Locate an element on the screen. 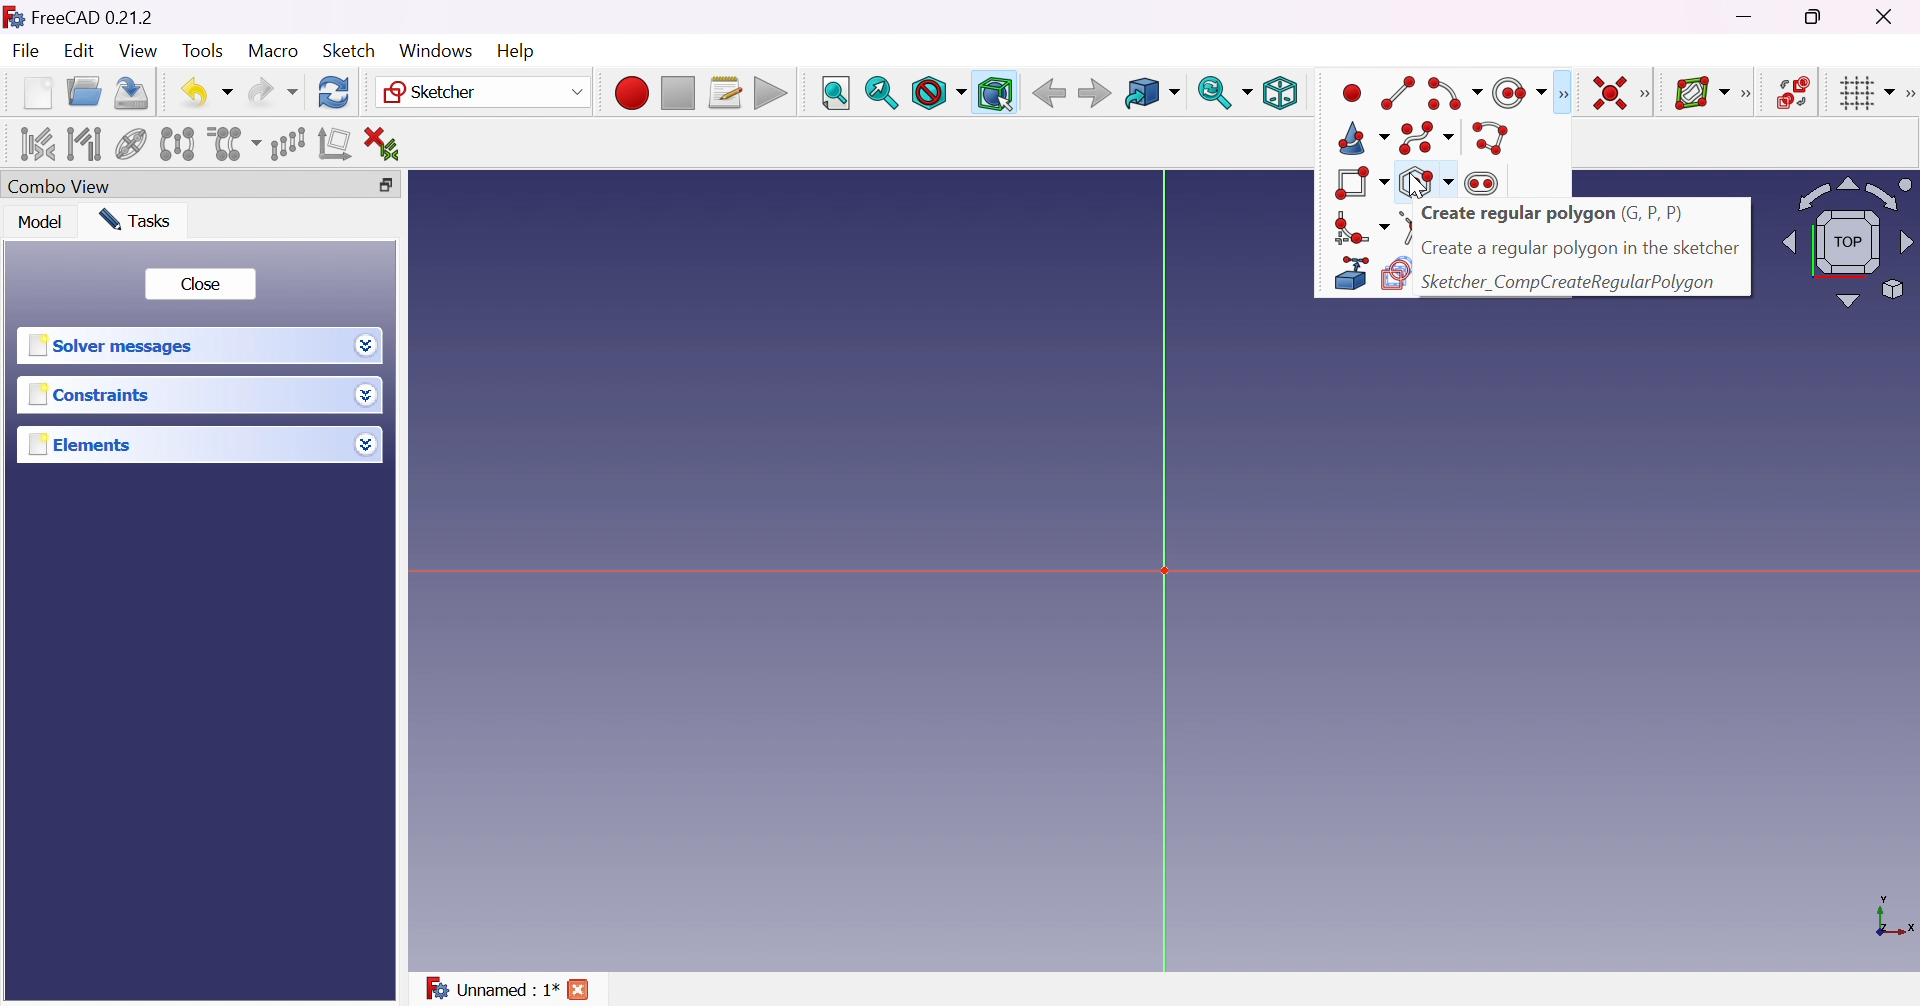  Restore down is located at coordinates (1821, 15).